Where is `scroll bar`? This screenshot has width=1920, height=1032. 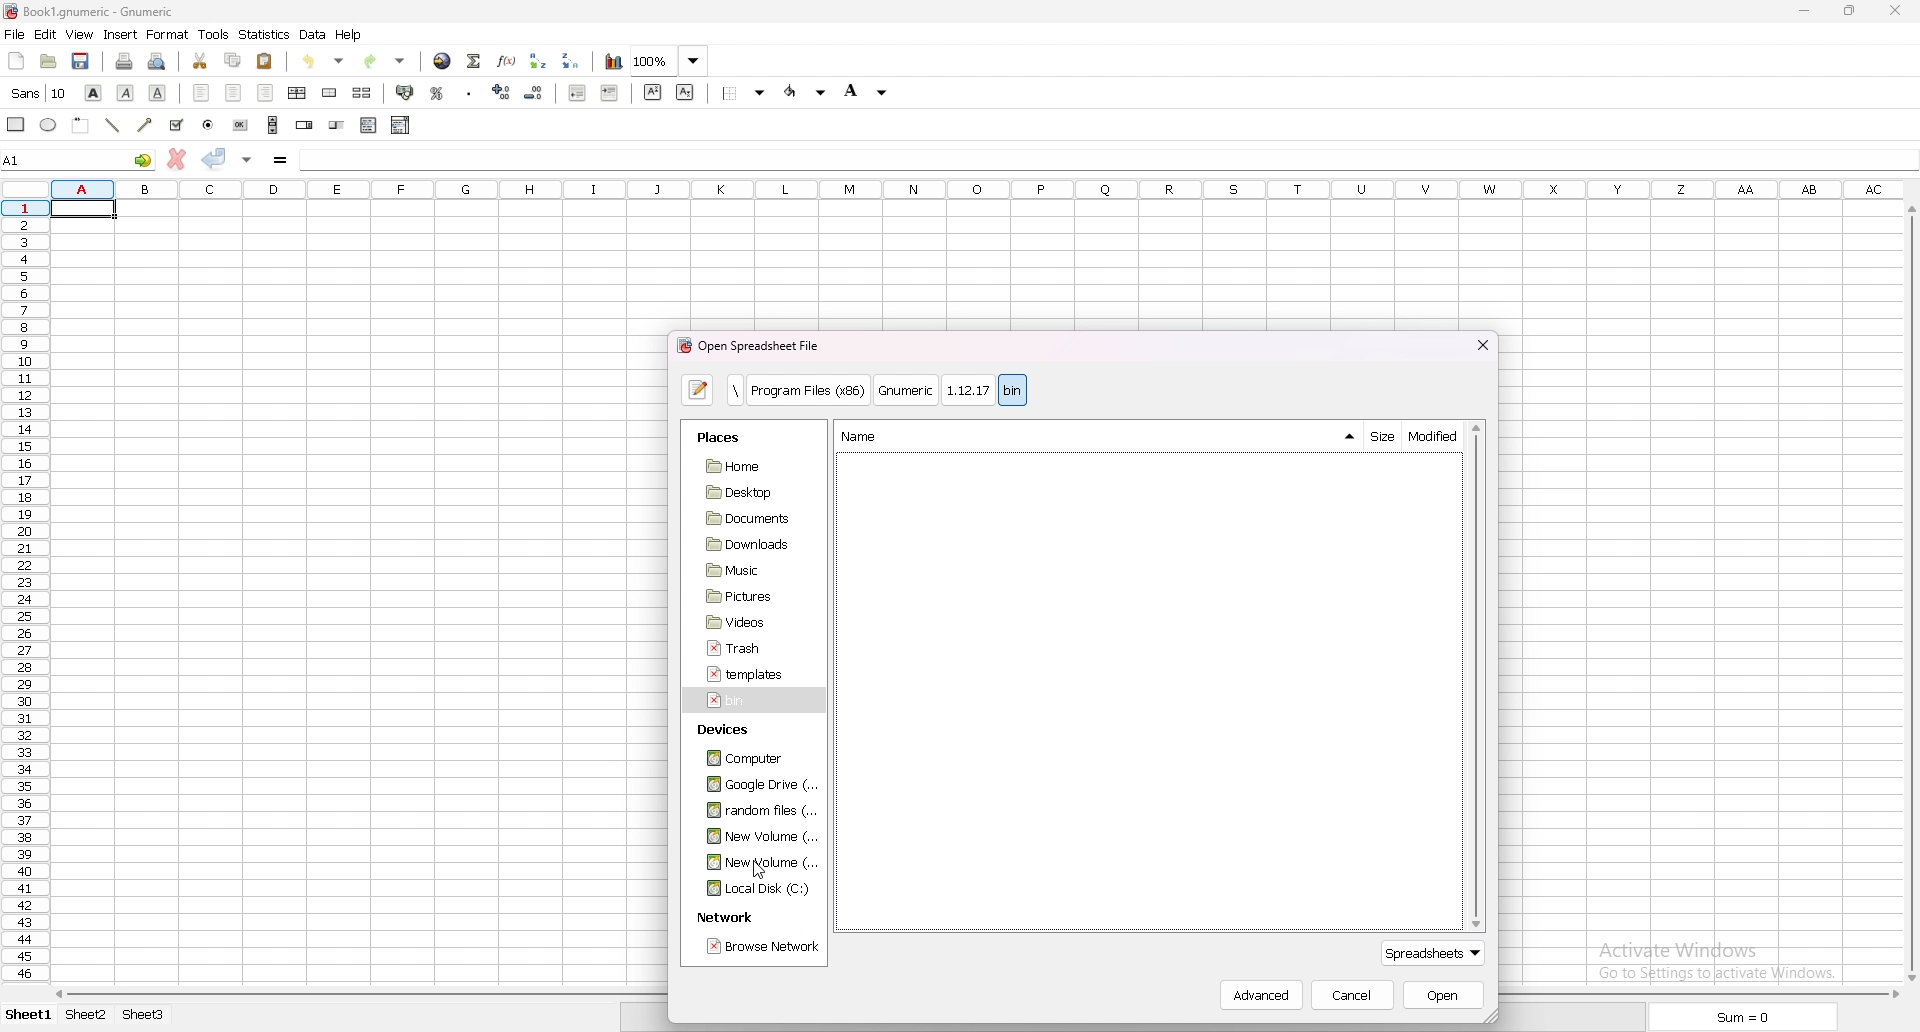
scroll bar is located at coordinates (1477, 677).